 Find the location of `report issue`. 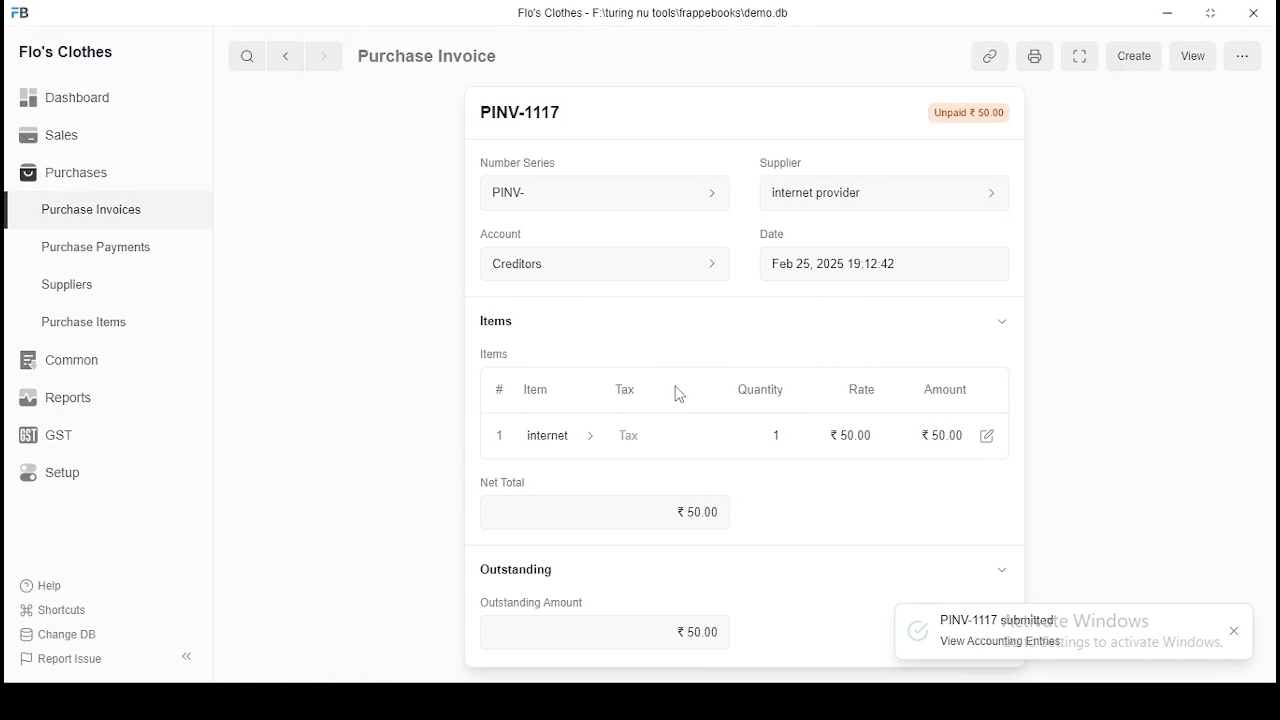

report issue is located at coordinates (64, 660).